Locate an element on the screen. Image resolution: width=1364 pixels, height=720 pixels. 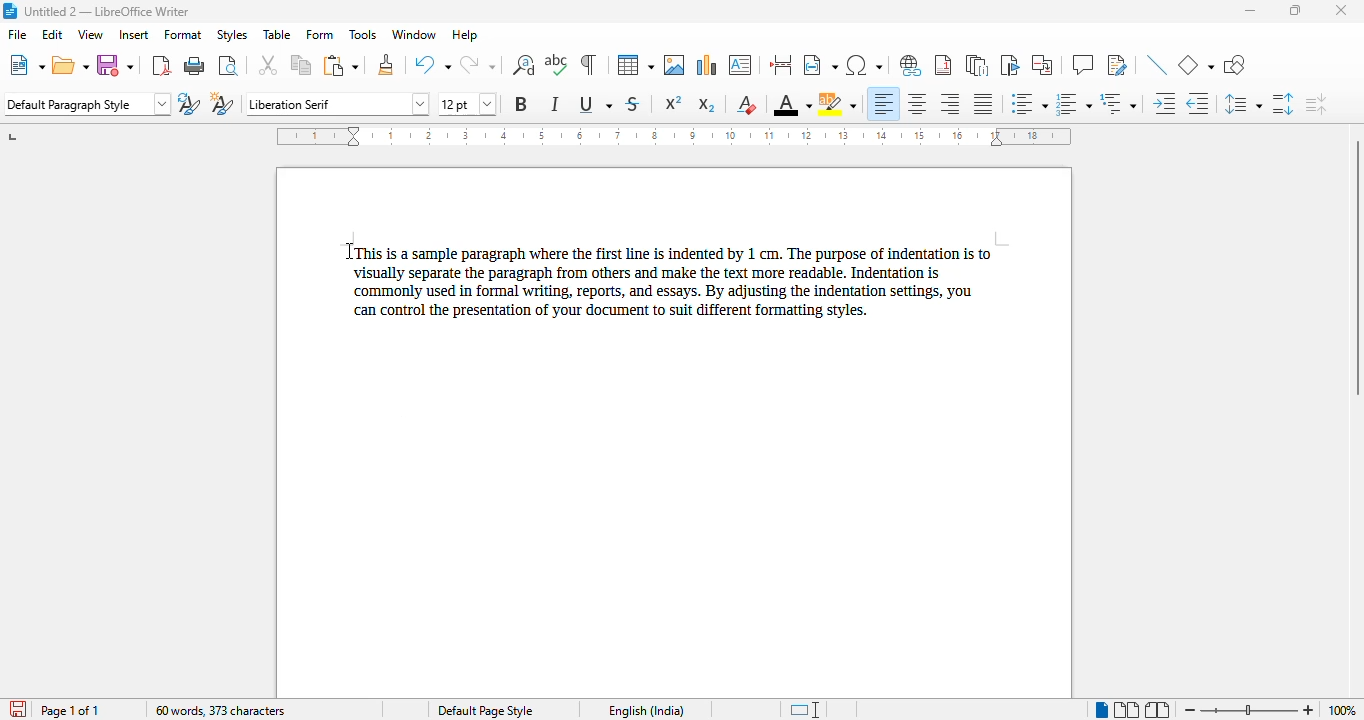
zoom in is located at coordinates (1309, 709).